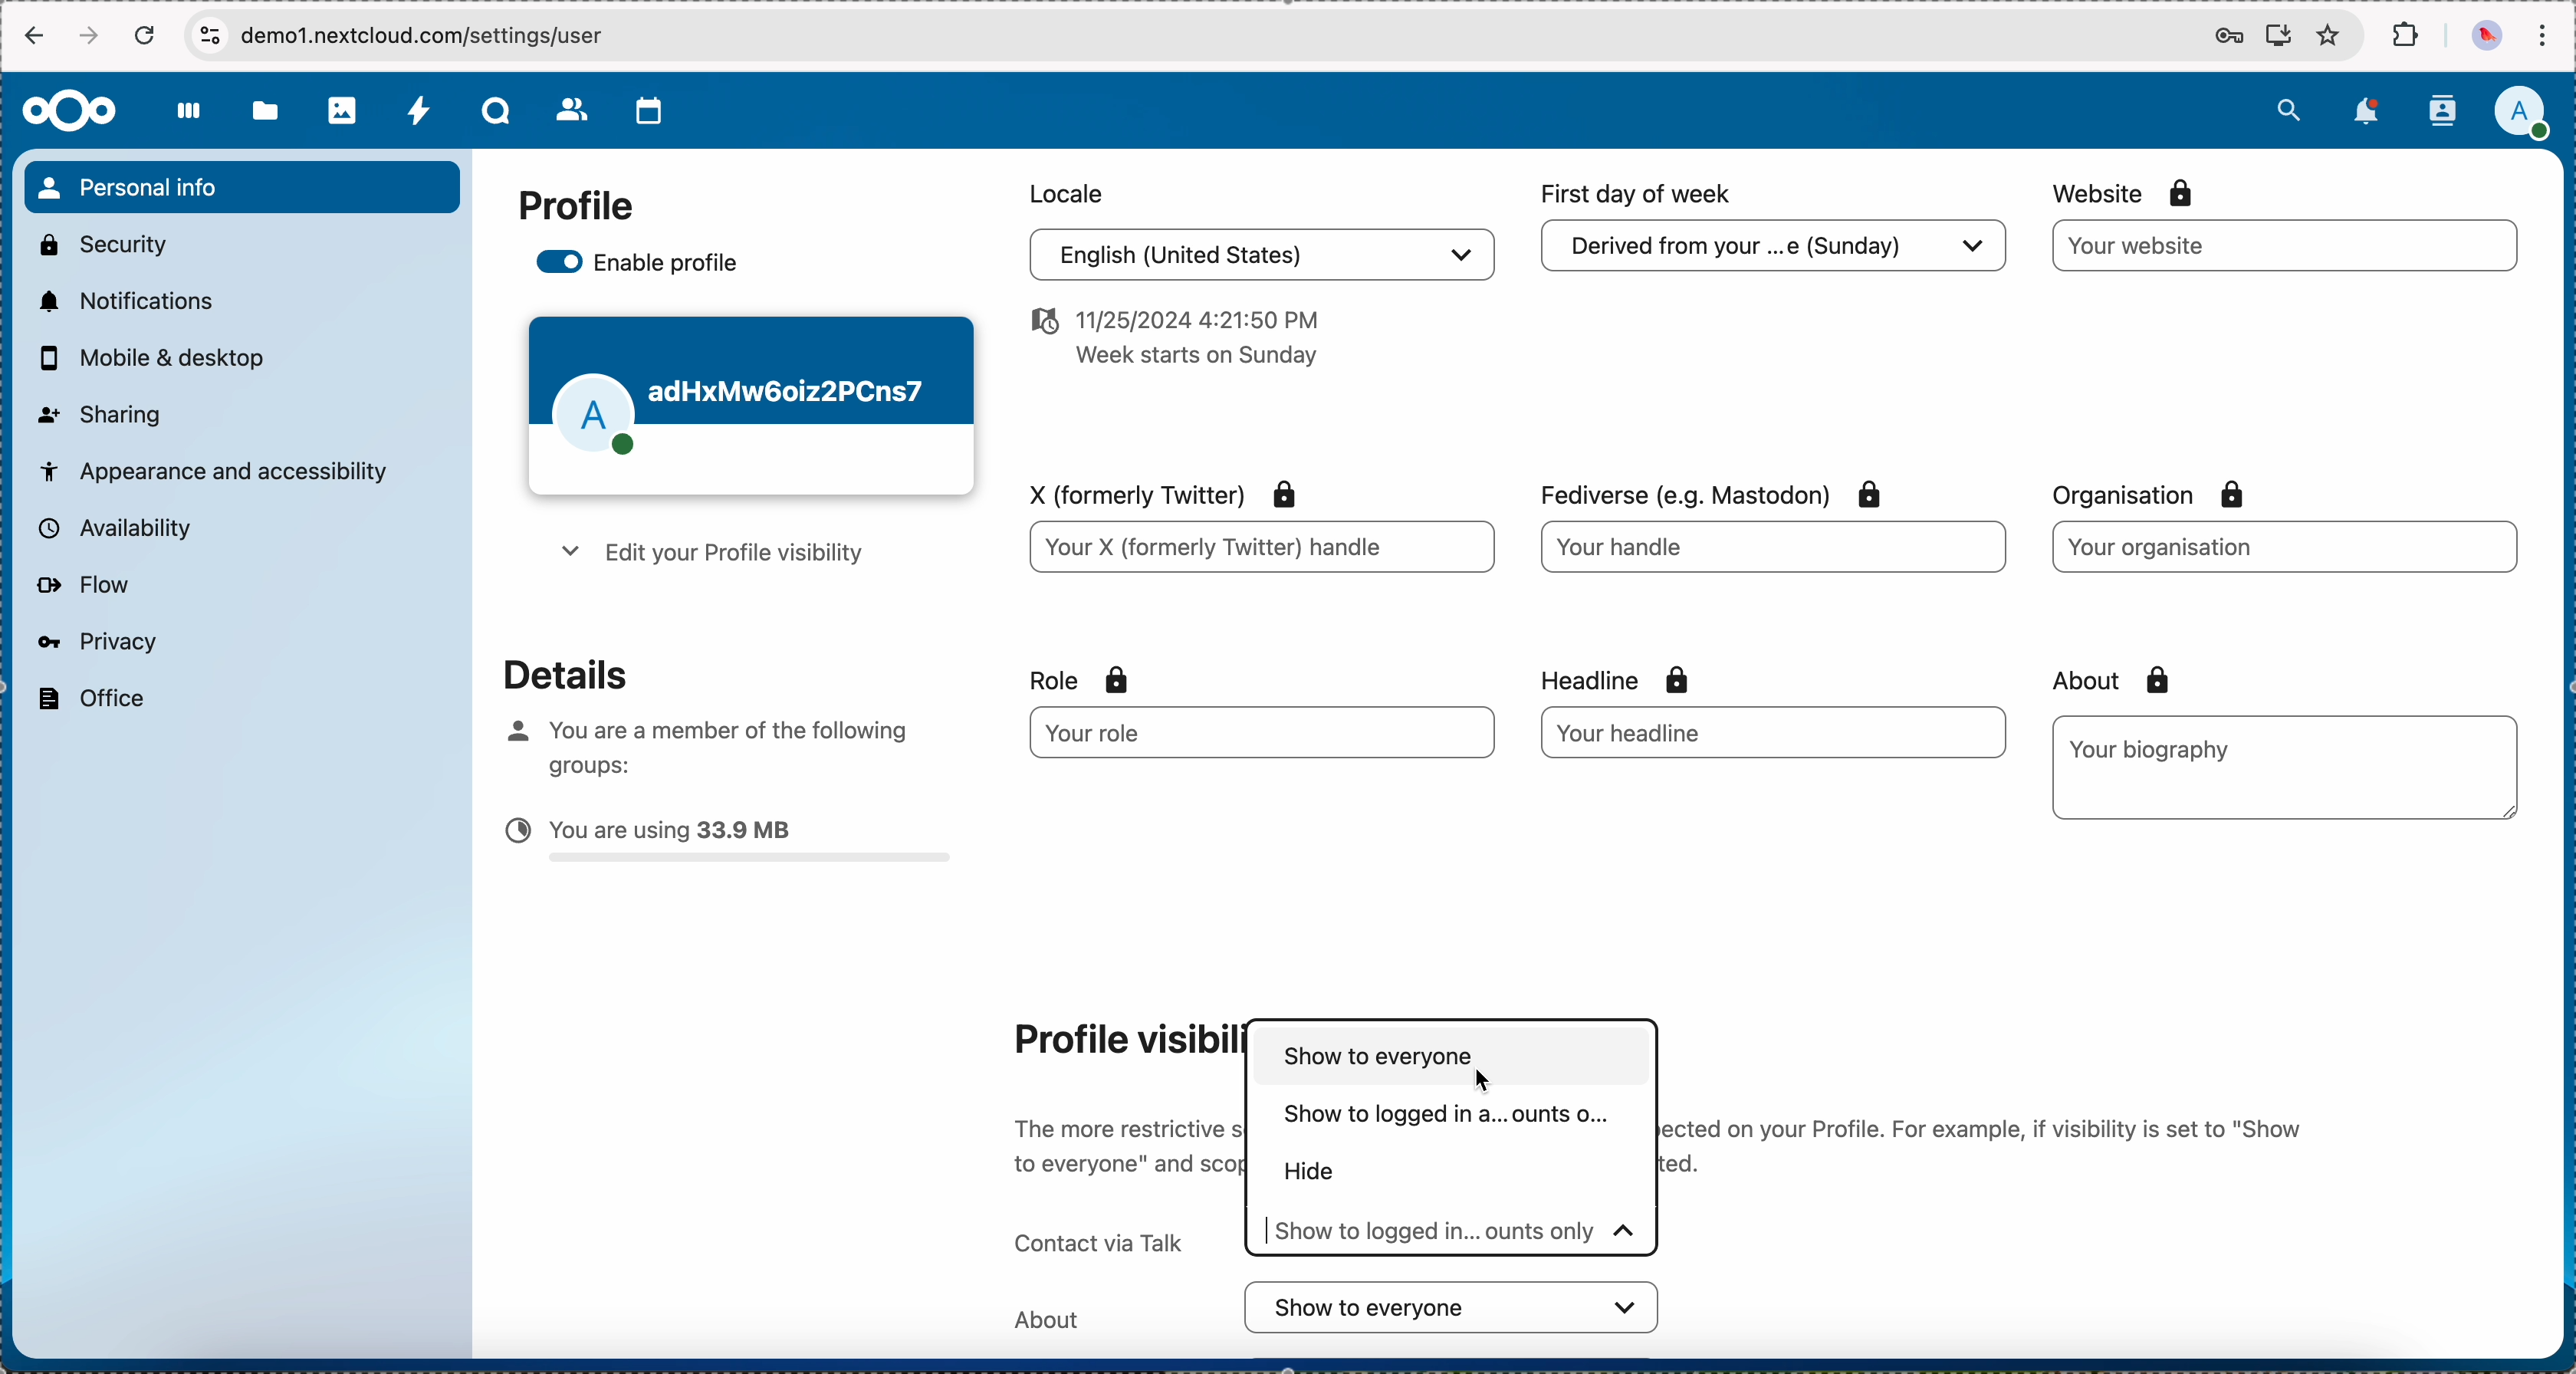 This screenshot has width=2576, height=1374. What do you see at coordinates (1705, 488) in the screenshot?
I see `fediverse` at bounding box center [1705, 488].